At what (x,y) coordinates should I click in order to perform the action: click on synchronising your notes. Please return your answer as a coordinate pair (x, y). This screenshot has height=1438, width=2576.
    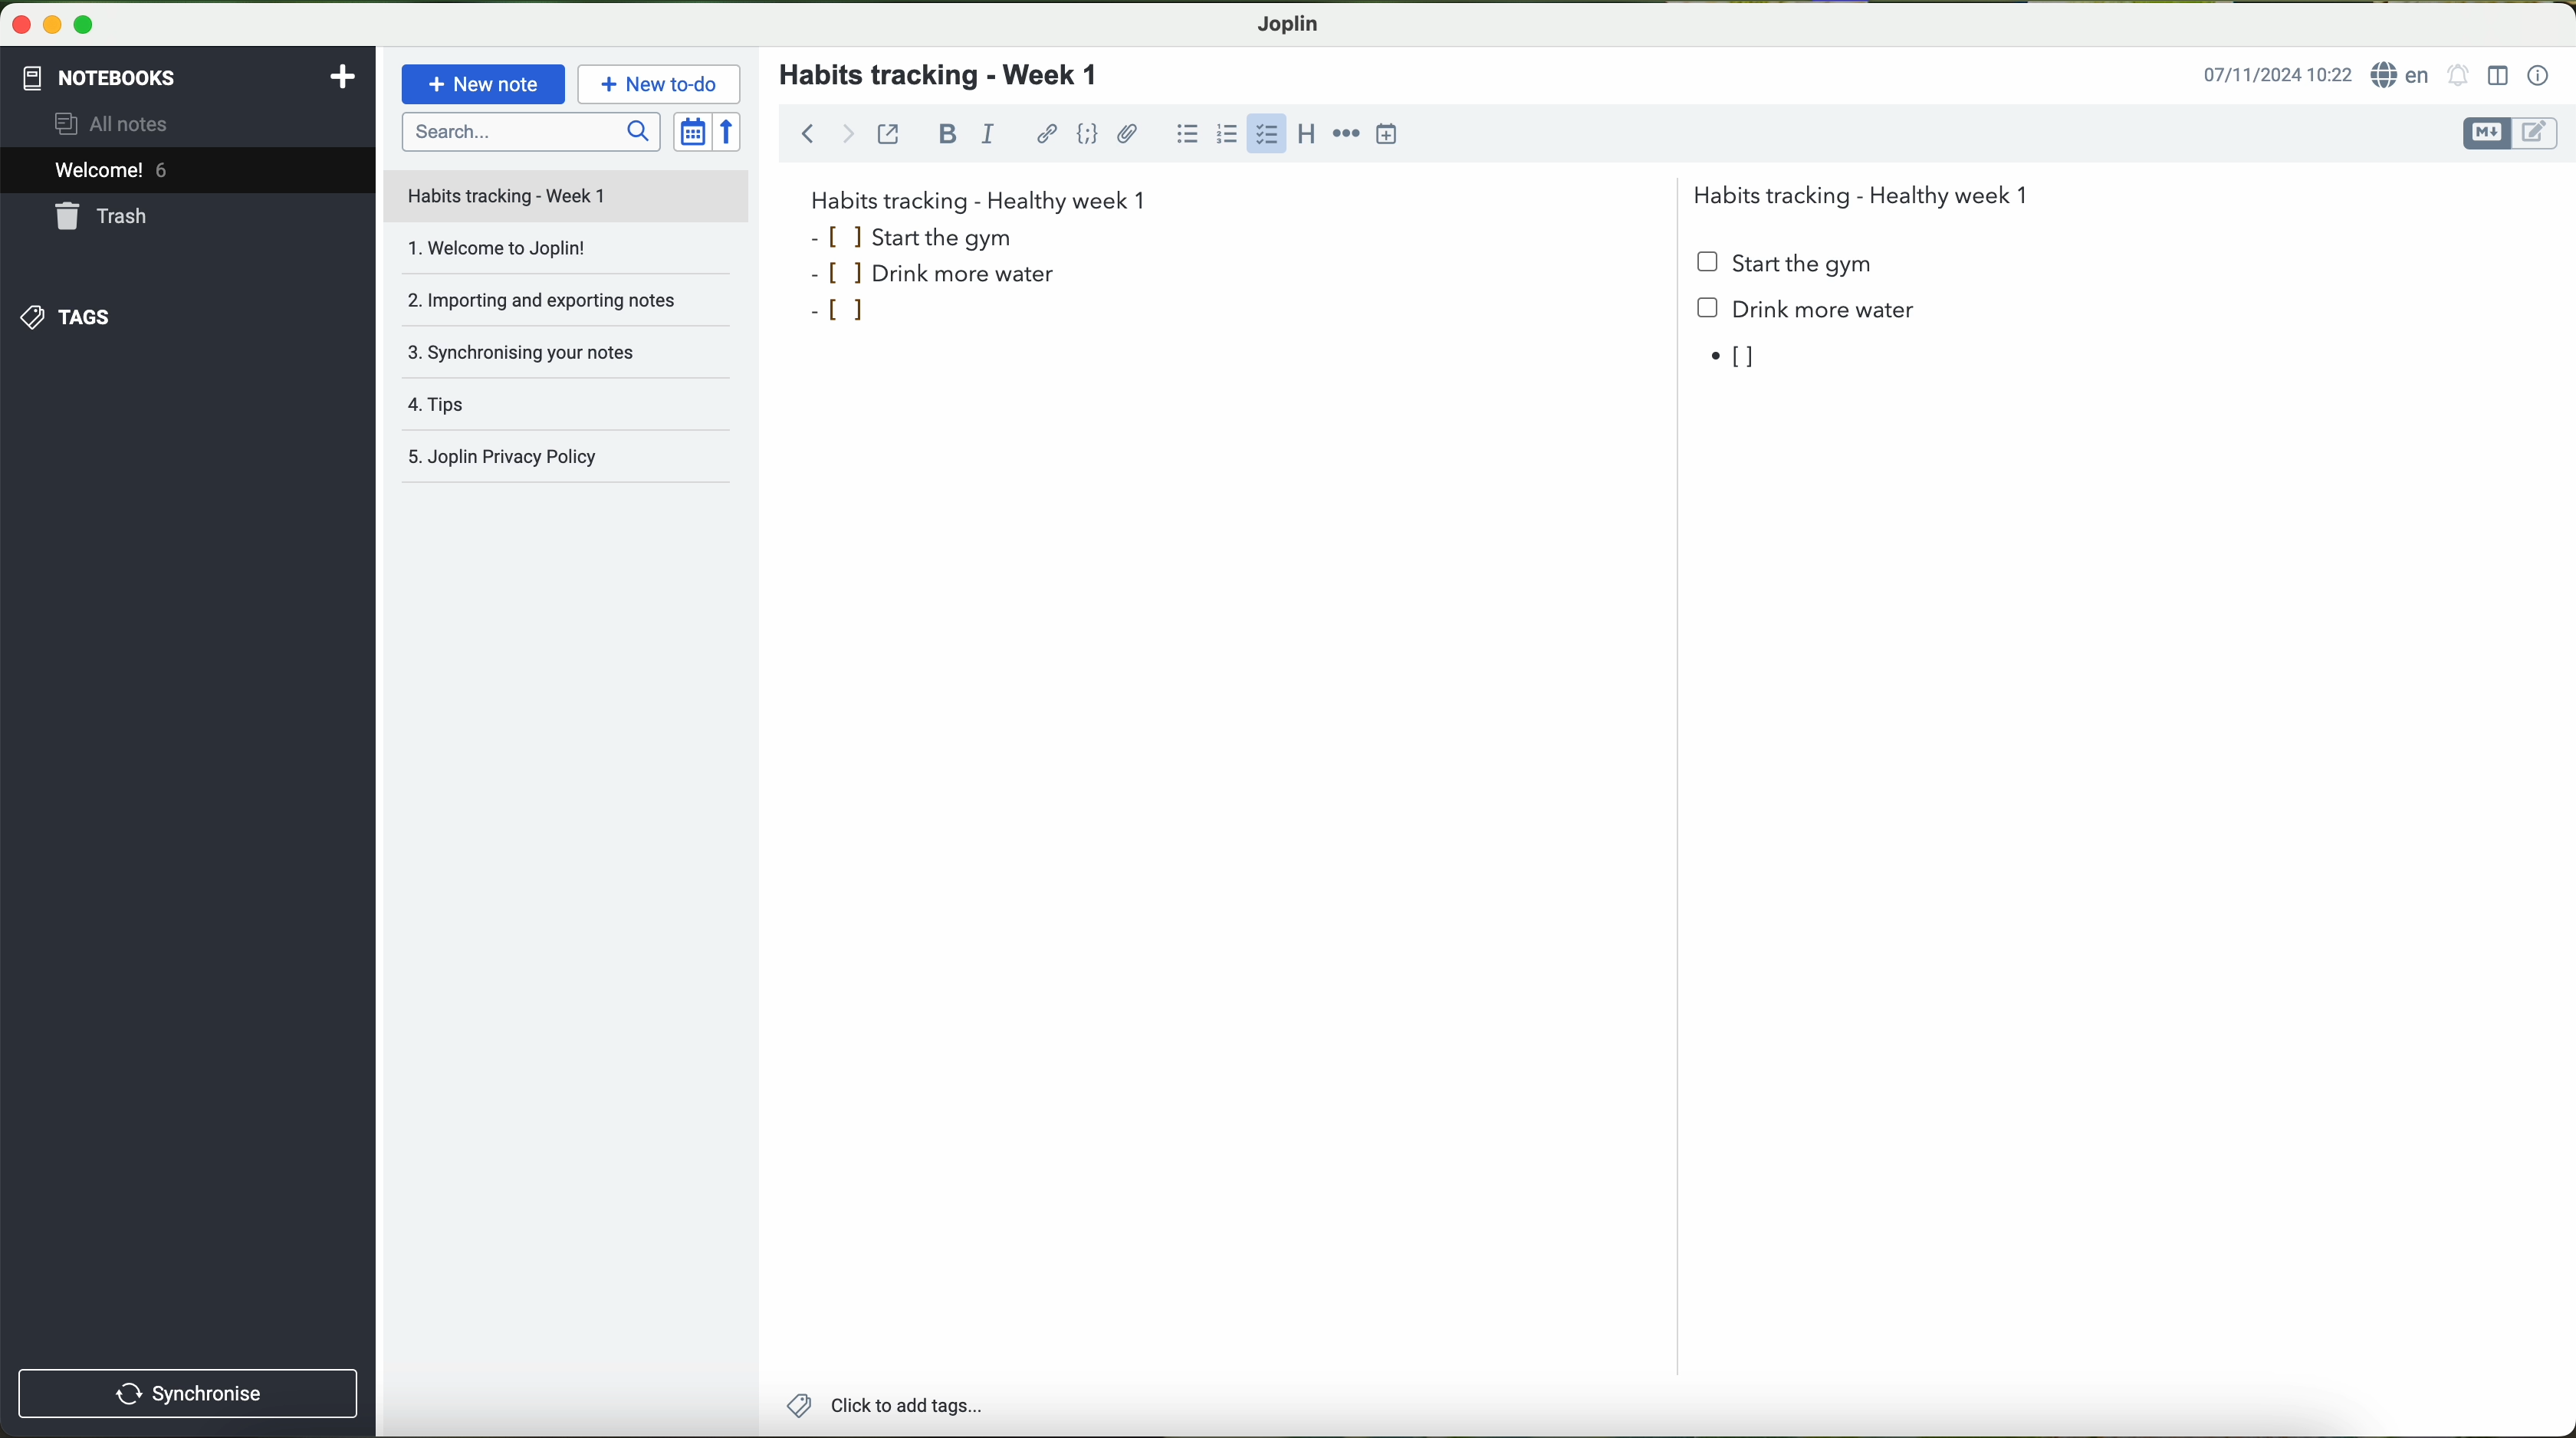
    Looking at the image, I should click on (574, 359).